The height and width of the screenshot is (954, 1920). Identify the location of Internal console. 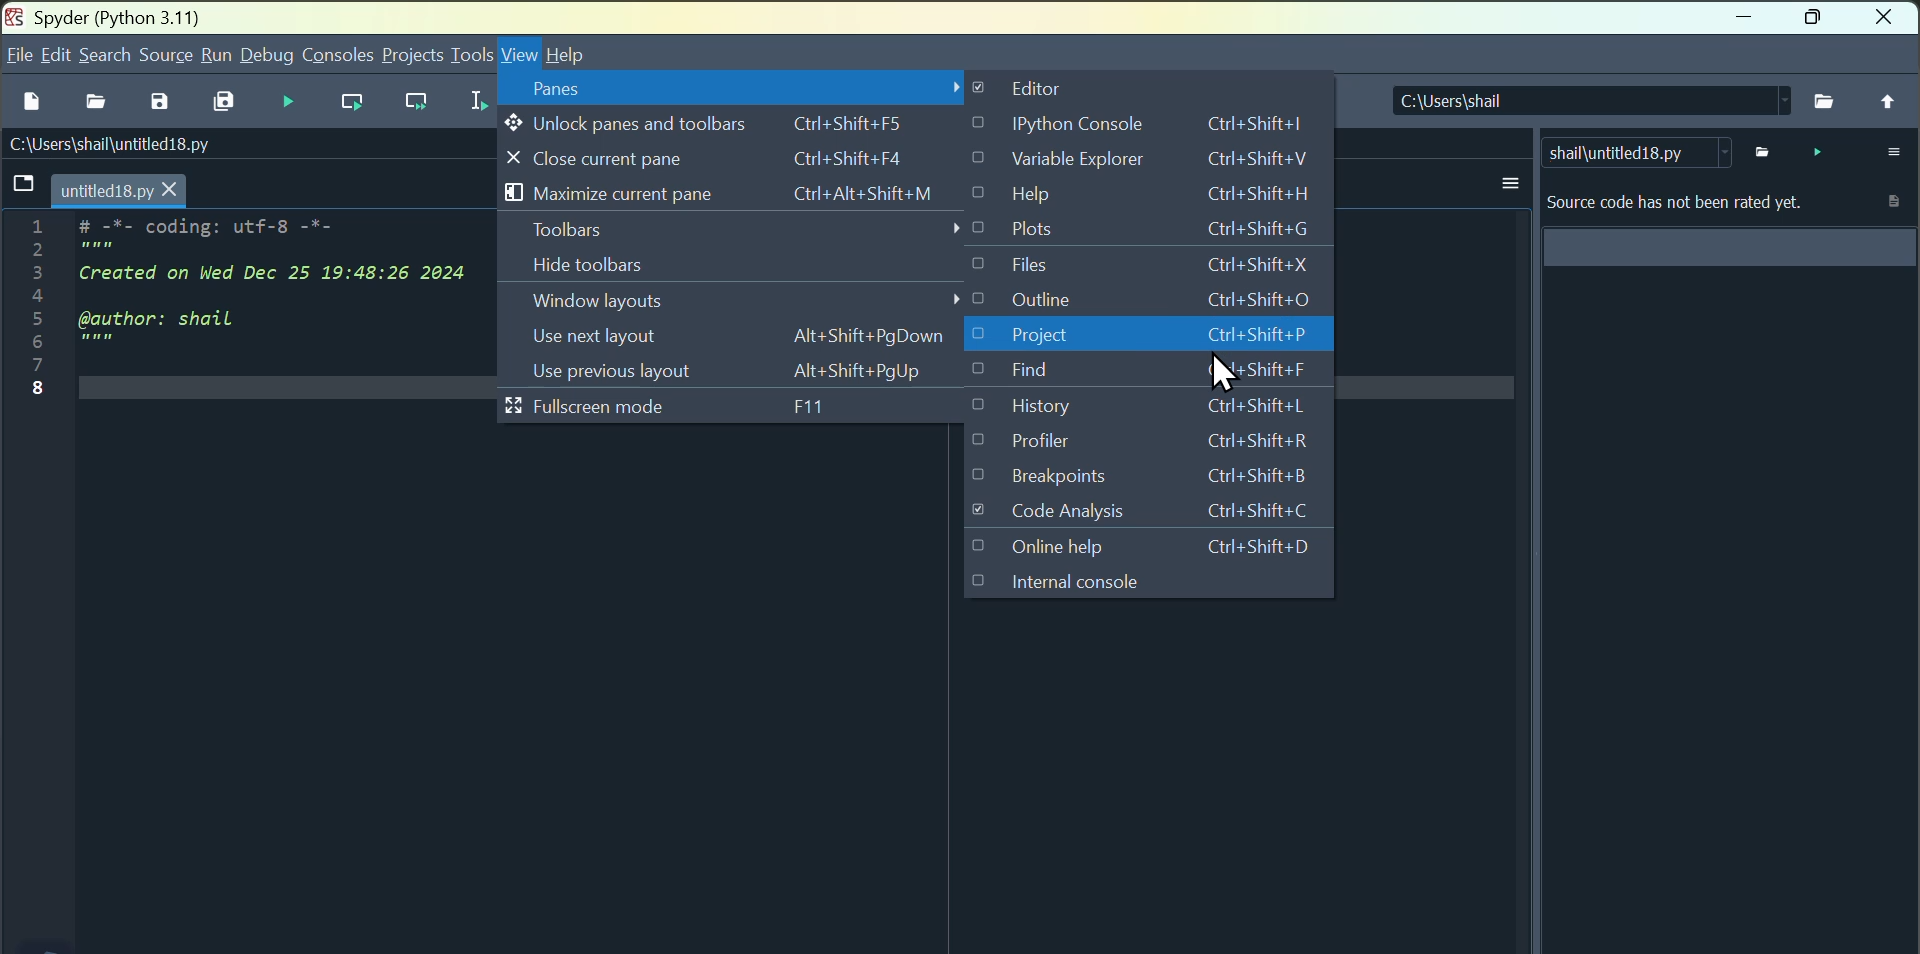
(1138, 590).